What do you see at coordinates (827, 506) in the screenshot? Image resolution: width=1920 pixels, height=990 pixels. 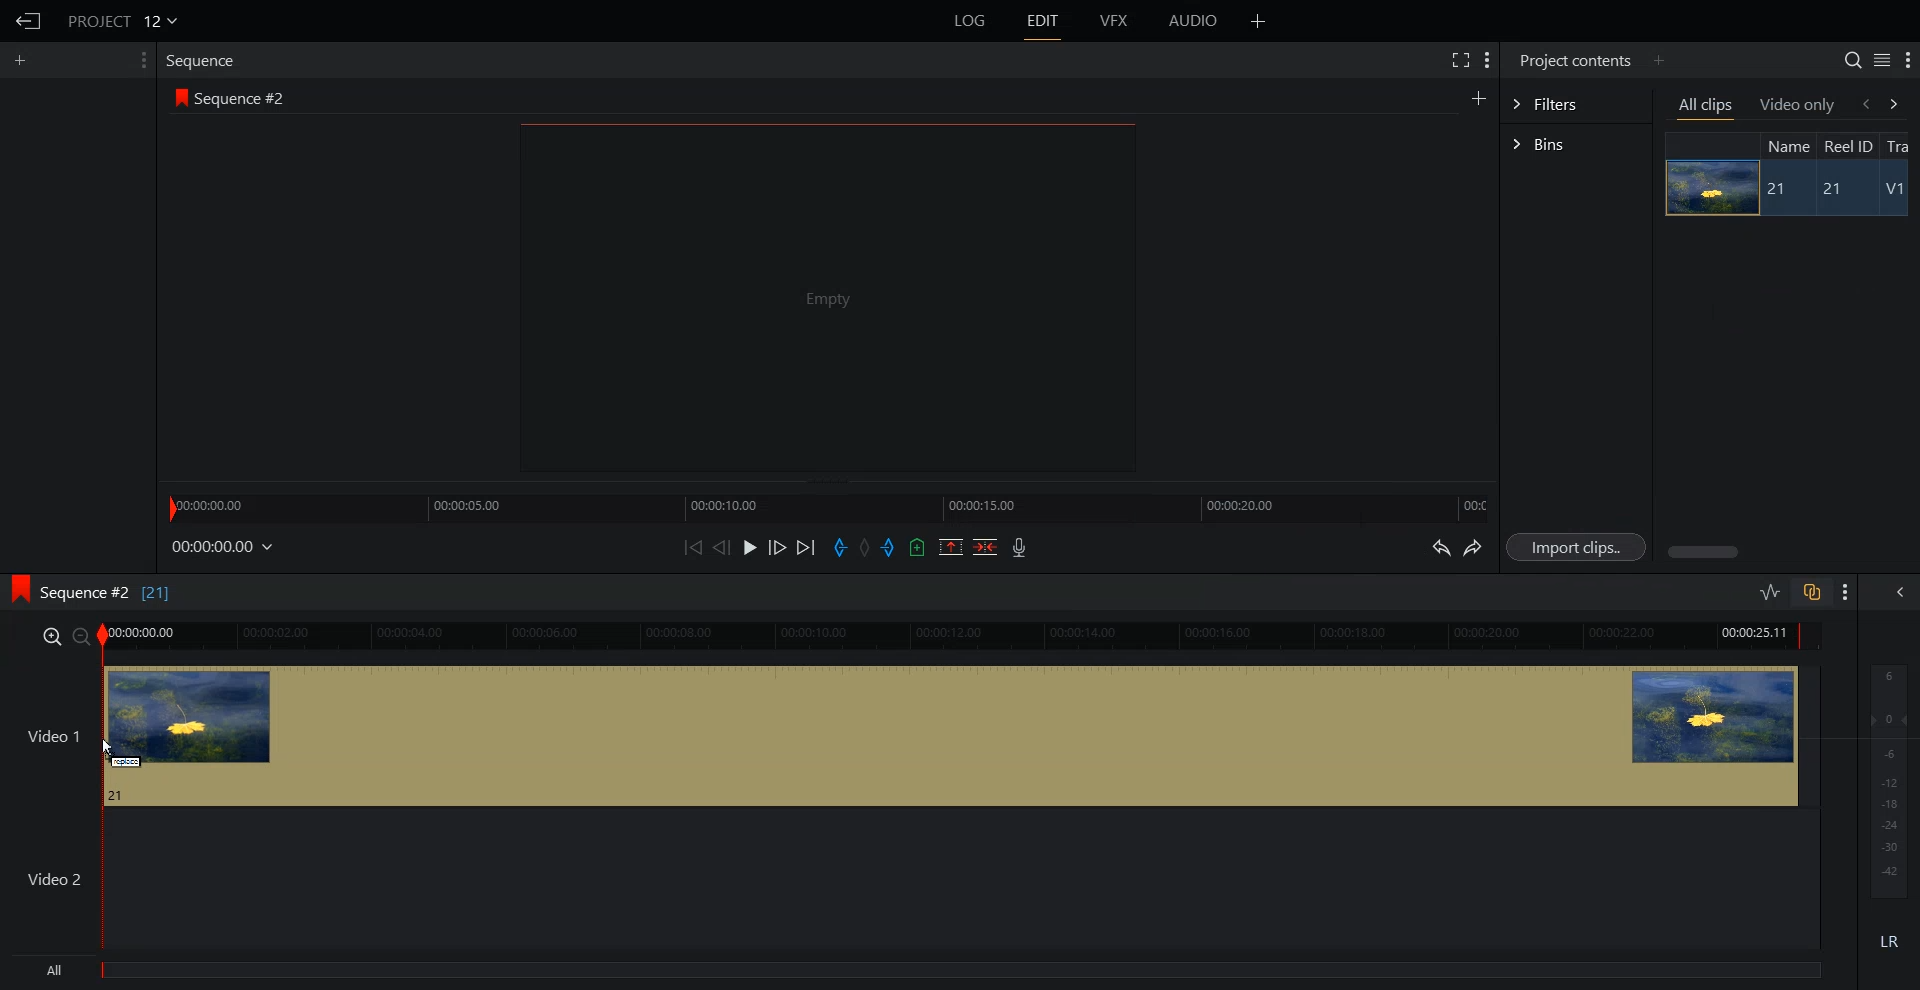 I see `Timeline` at bounding box center [827, 506].